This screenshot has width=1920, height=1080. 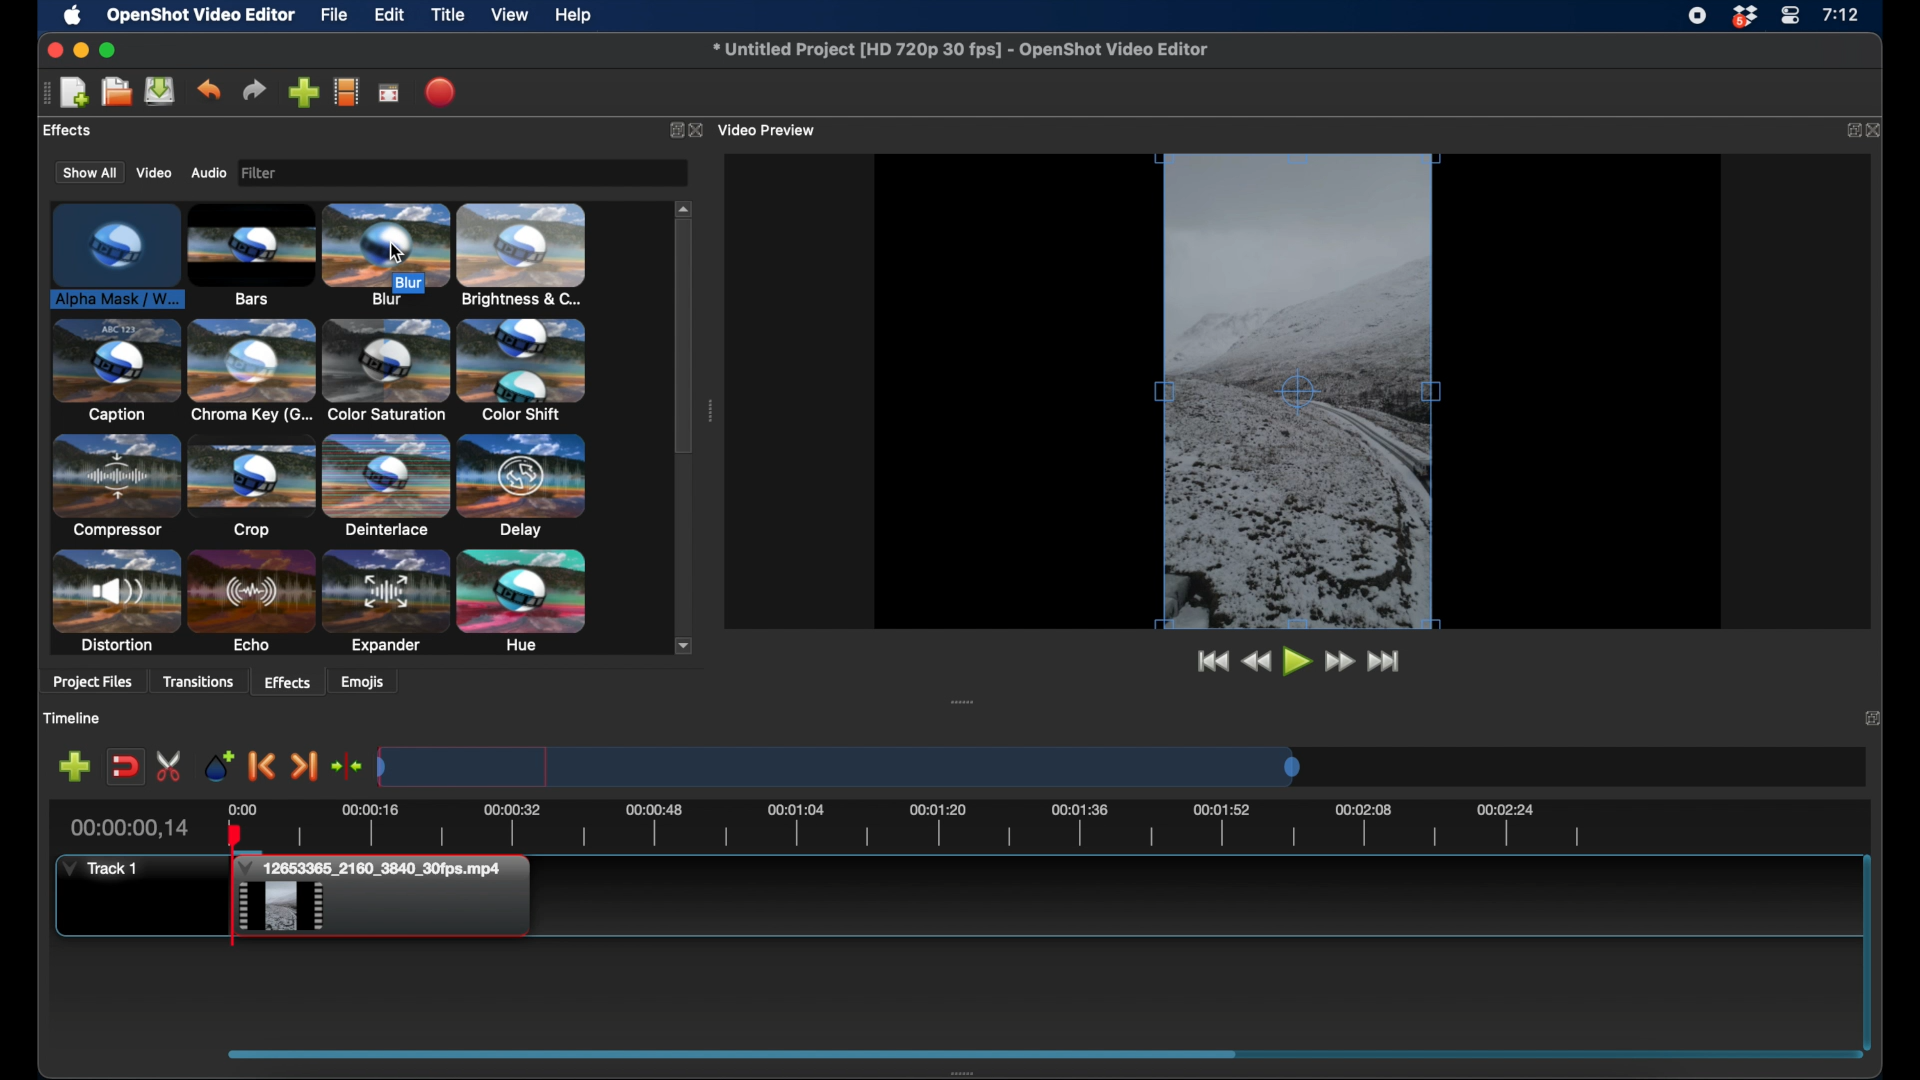 What do you see at coordinates (732, 1052) in the screenshot?
I see `drag handle` at bounding box center [732, 1052].